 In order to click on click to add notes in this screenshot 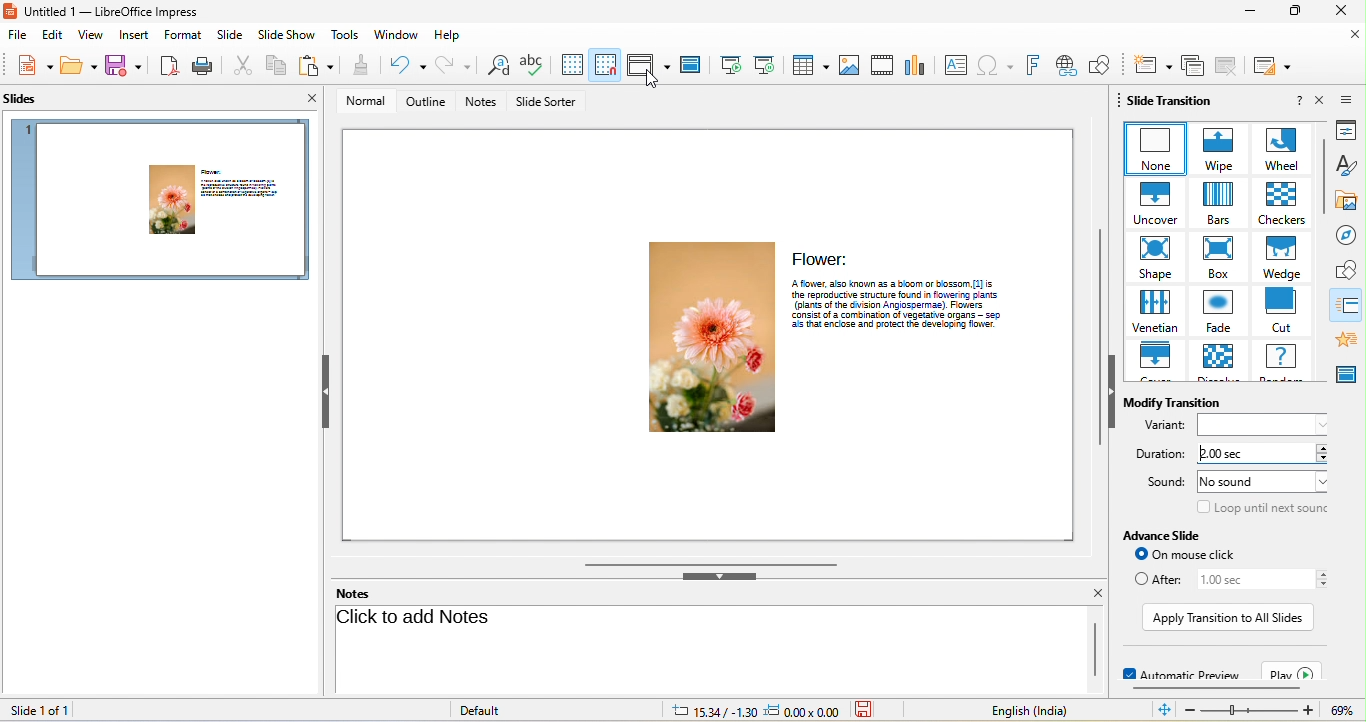, I will do `click(418, 620)`.